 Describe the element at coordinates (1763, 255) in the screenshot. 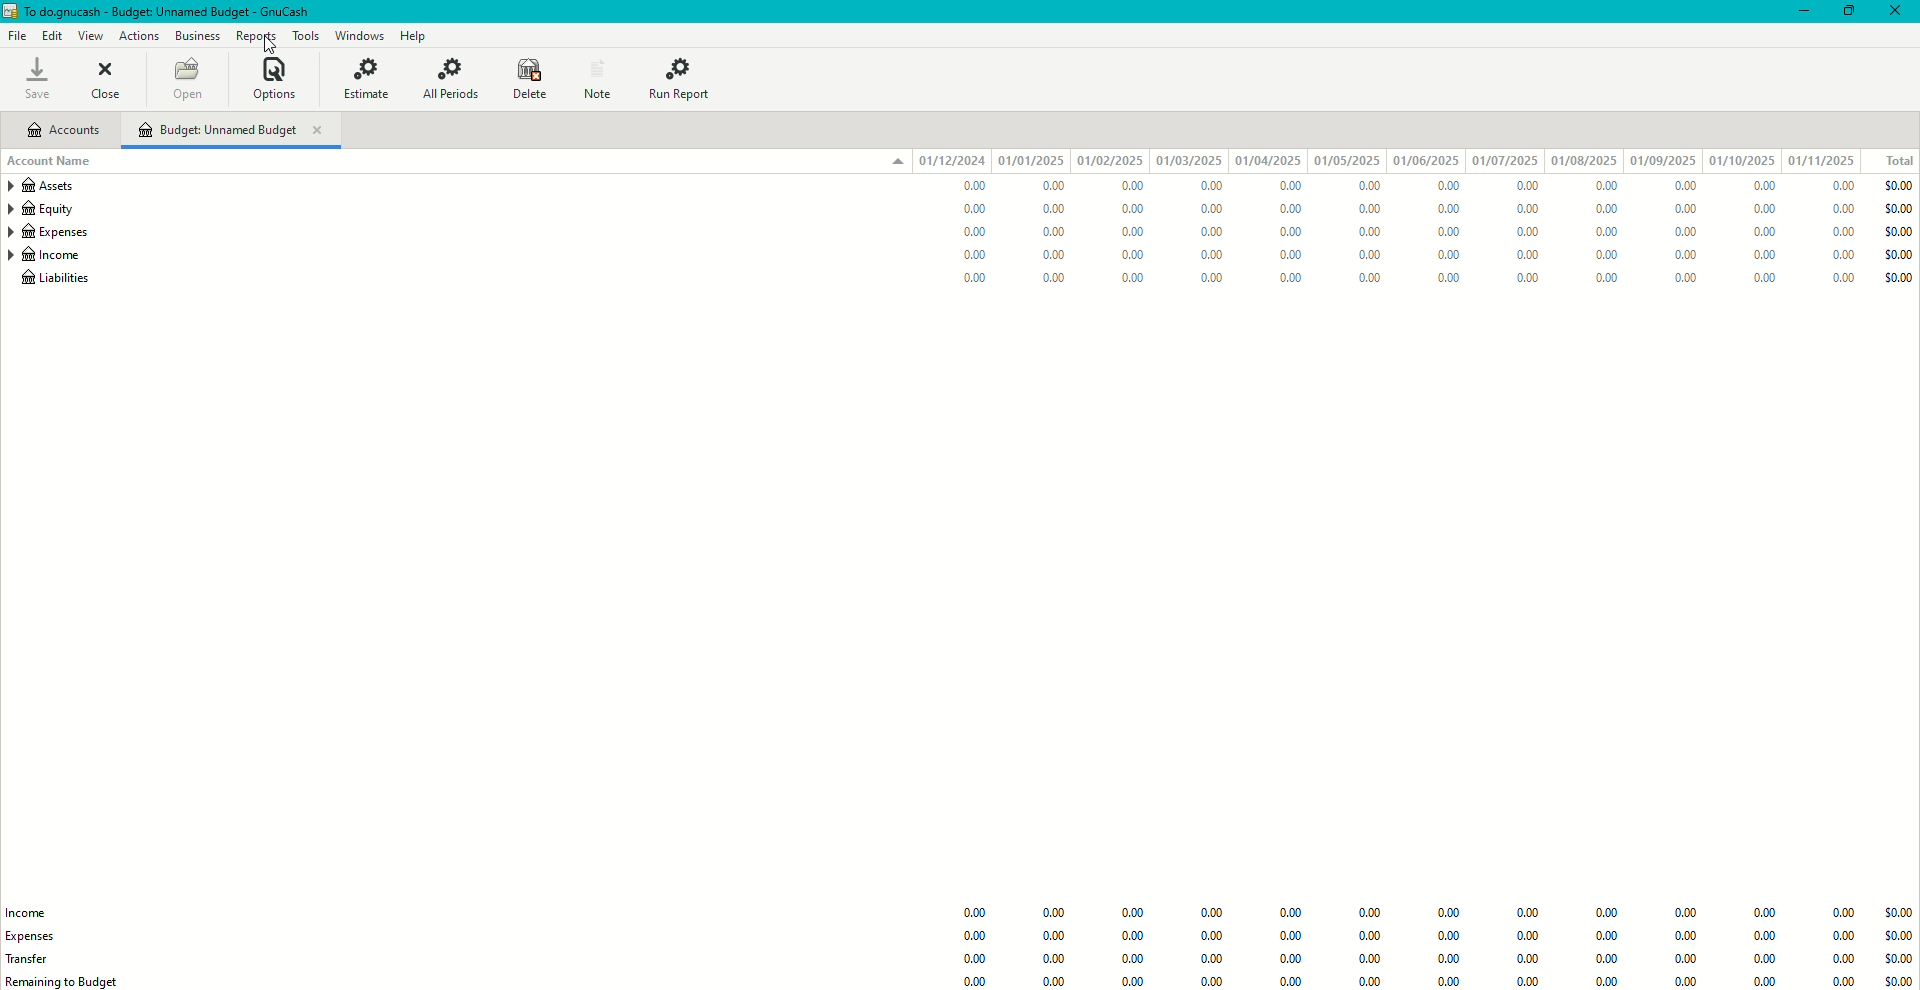

I see `0.00` at that location.